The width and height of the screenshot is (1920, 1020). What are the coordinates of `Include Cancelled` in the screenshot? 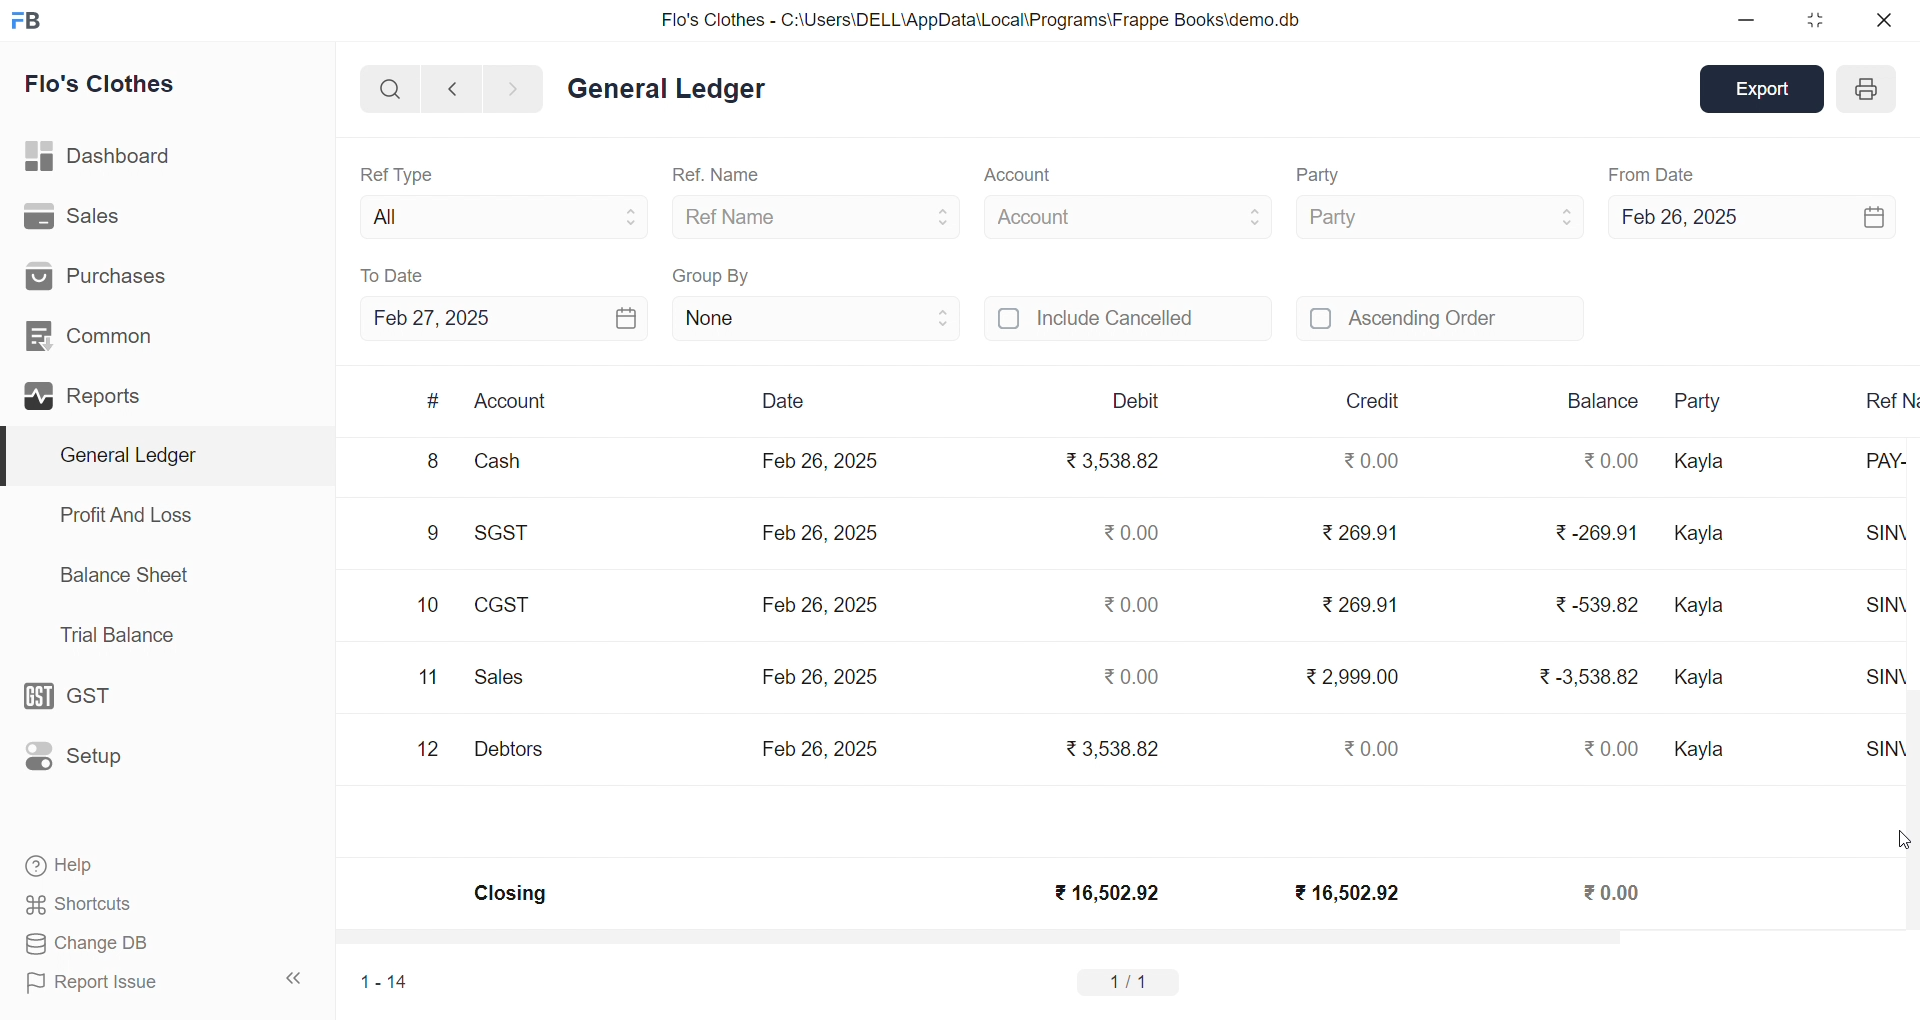 It's located at (1128, 320).